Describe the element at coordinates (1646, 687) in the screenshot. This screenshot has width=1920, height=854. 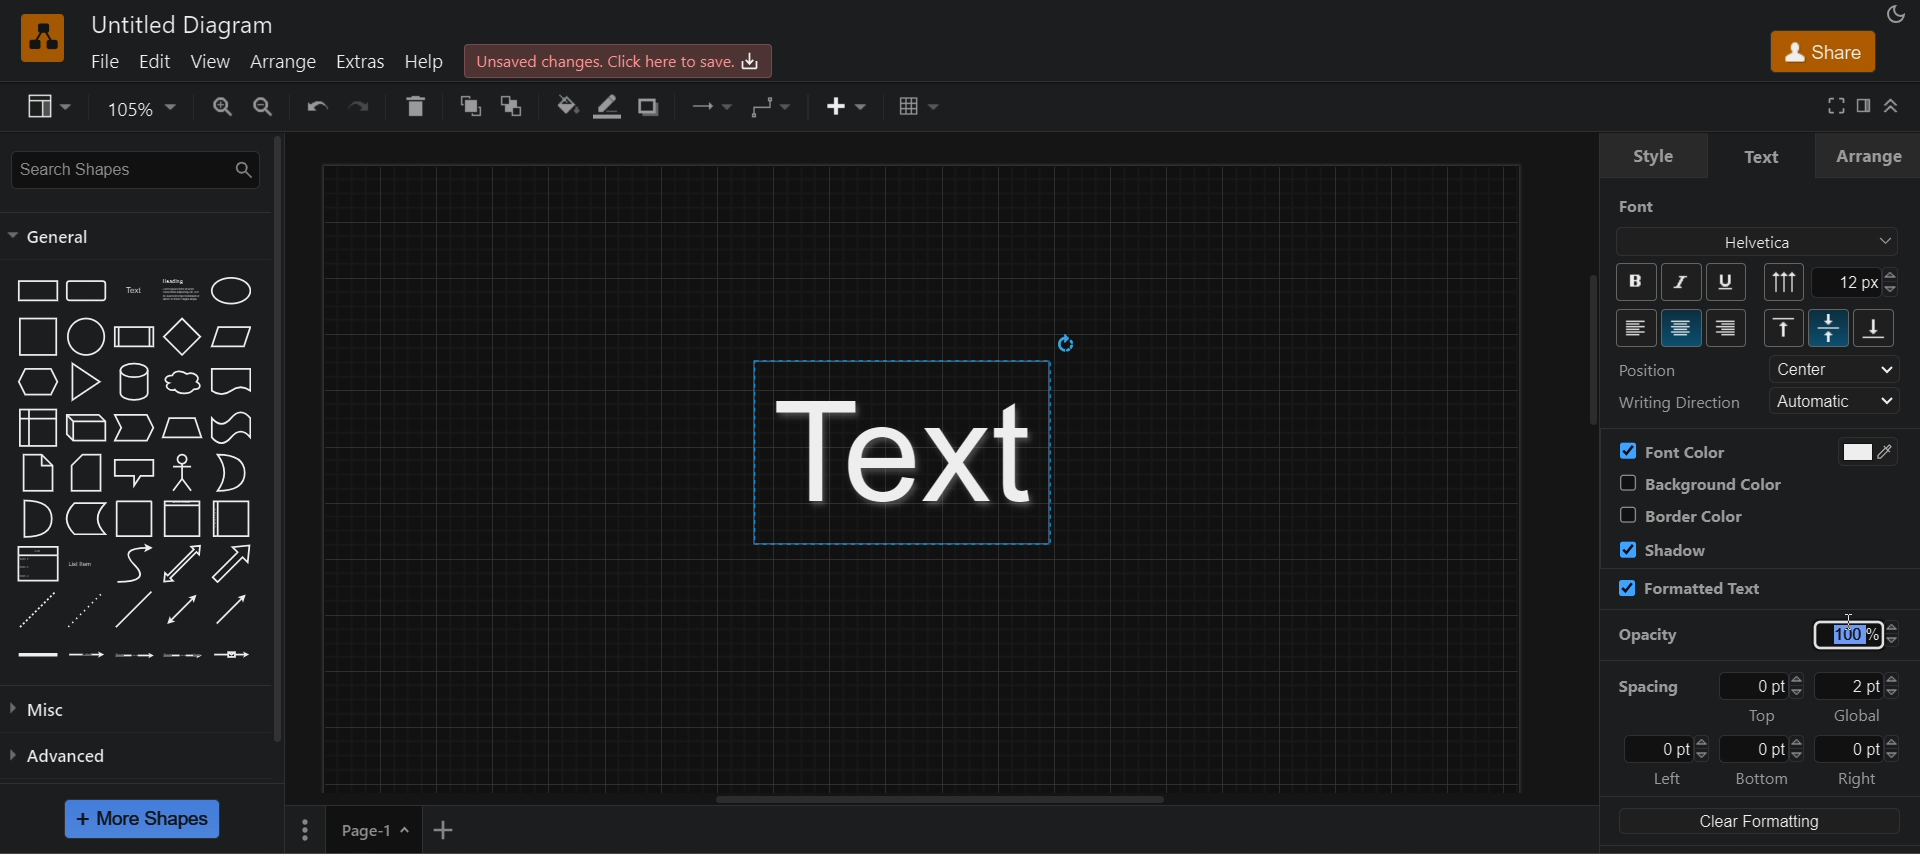
I see `spacing` at that location.